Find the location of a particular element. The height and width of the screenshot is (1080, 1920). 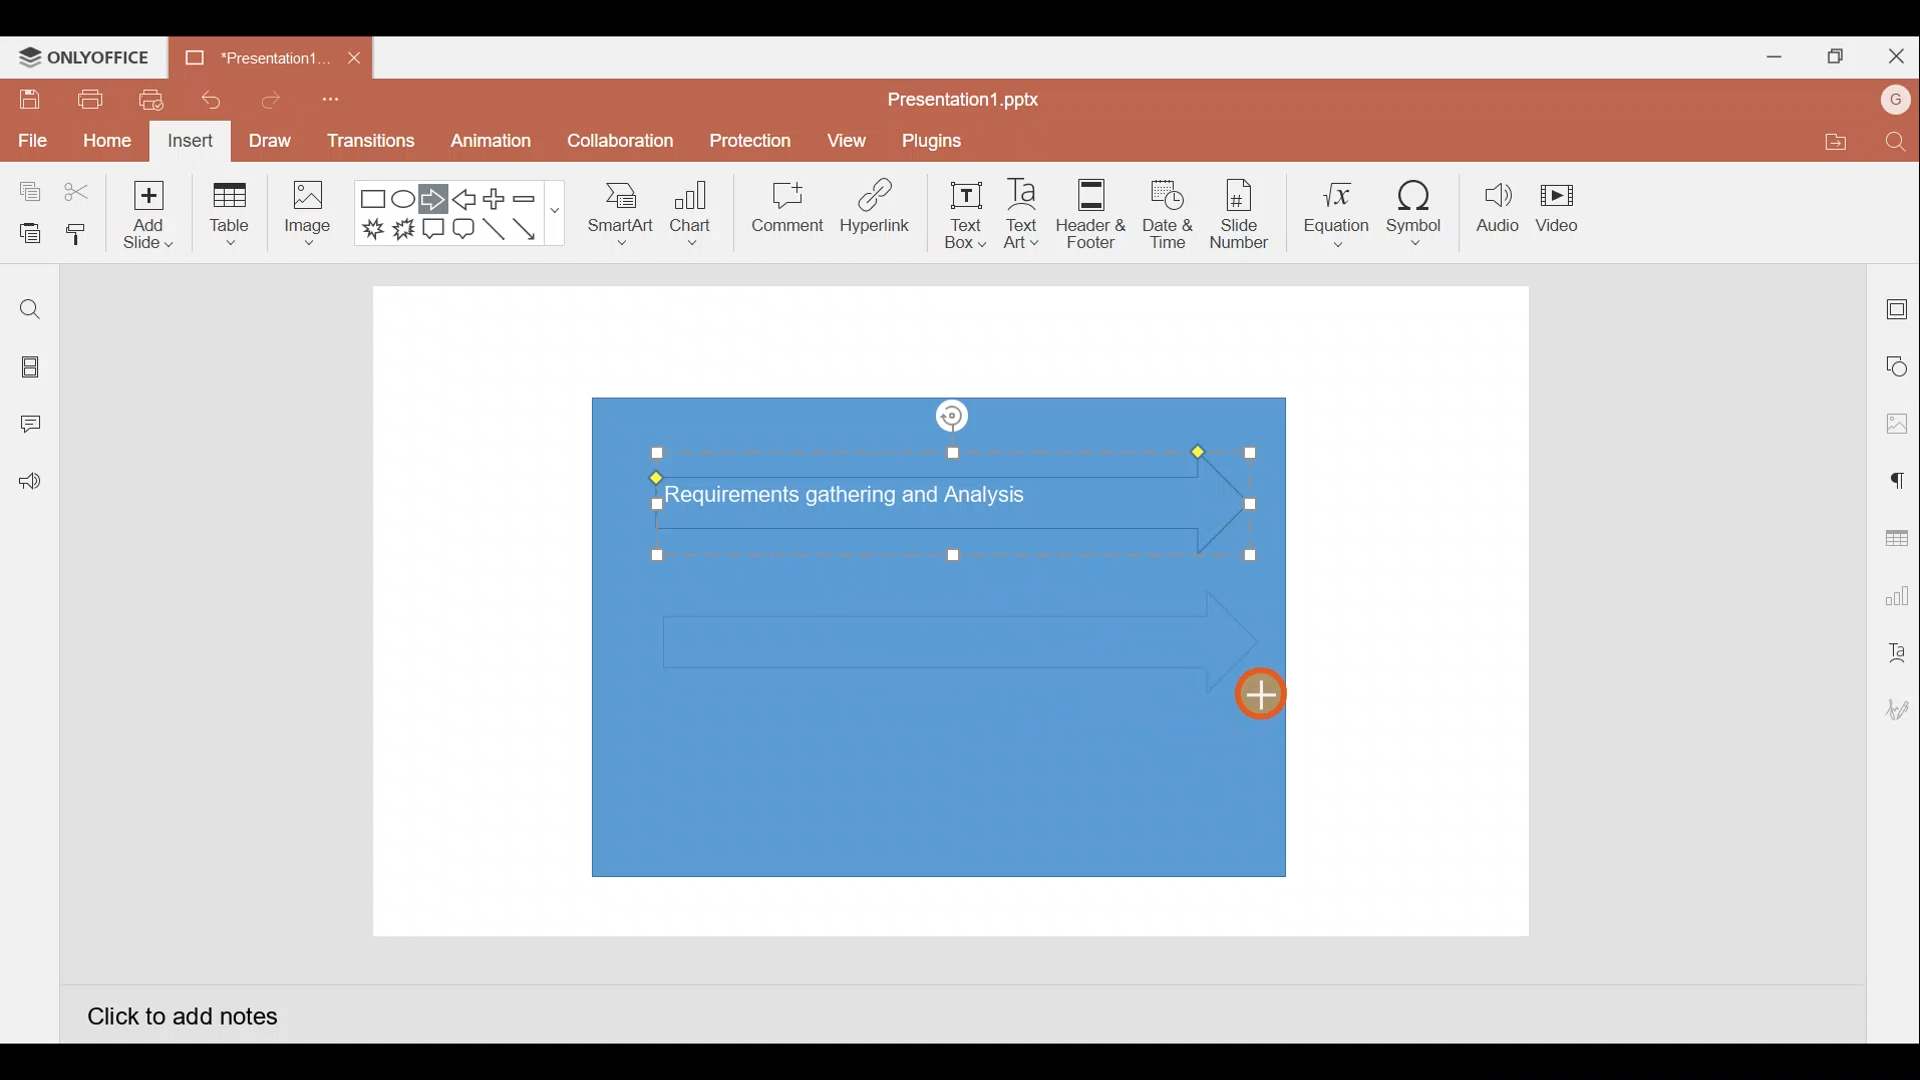

Comment is located at coordinates (780, 211).